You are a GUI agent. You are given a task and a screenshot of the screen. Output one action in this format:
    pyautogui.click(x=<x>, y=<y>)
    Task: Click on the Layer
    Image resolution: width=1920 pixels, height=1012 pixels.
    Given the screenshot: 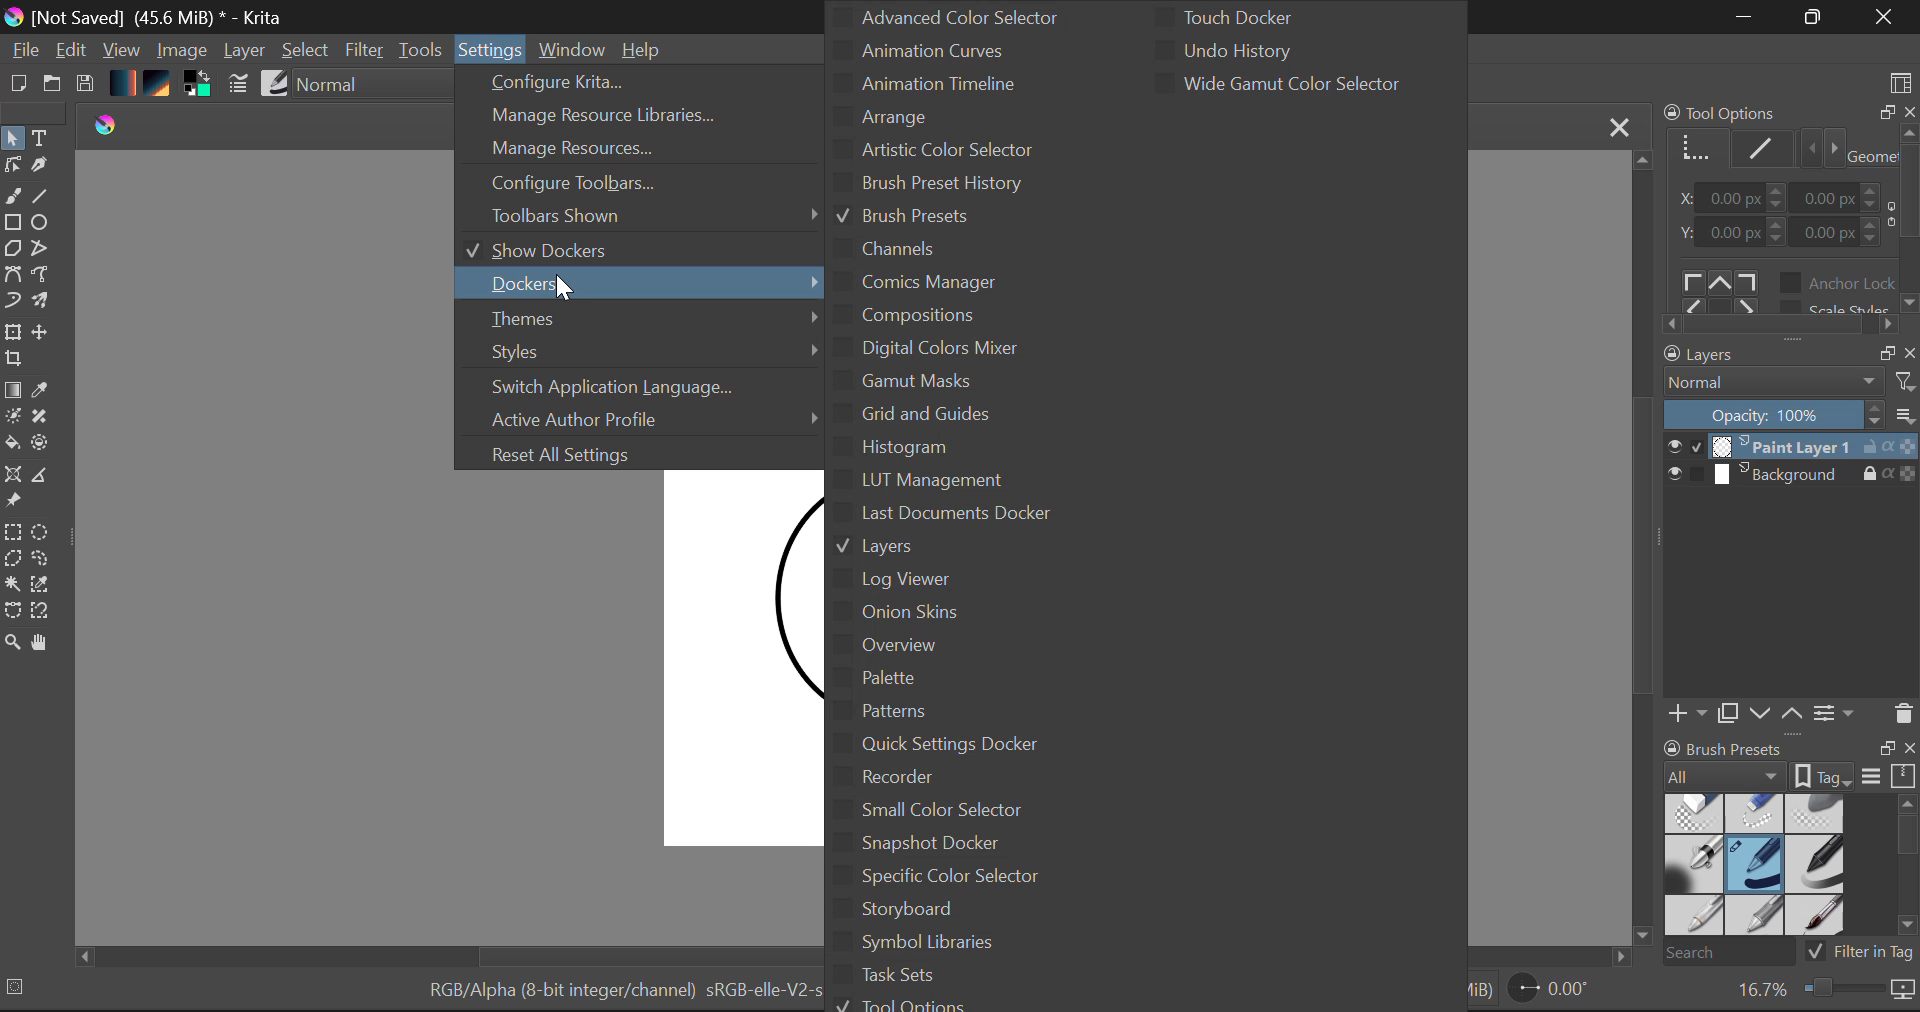 What is the action you would take?
    pyautogui.click(x=246, y=52)
    